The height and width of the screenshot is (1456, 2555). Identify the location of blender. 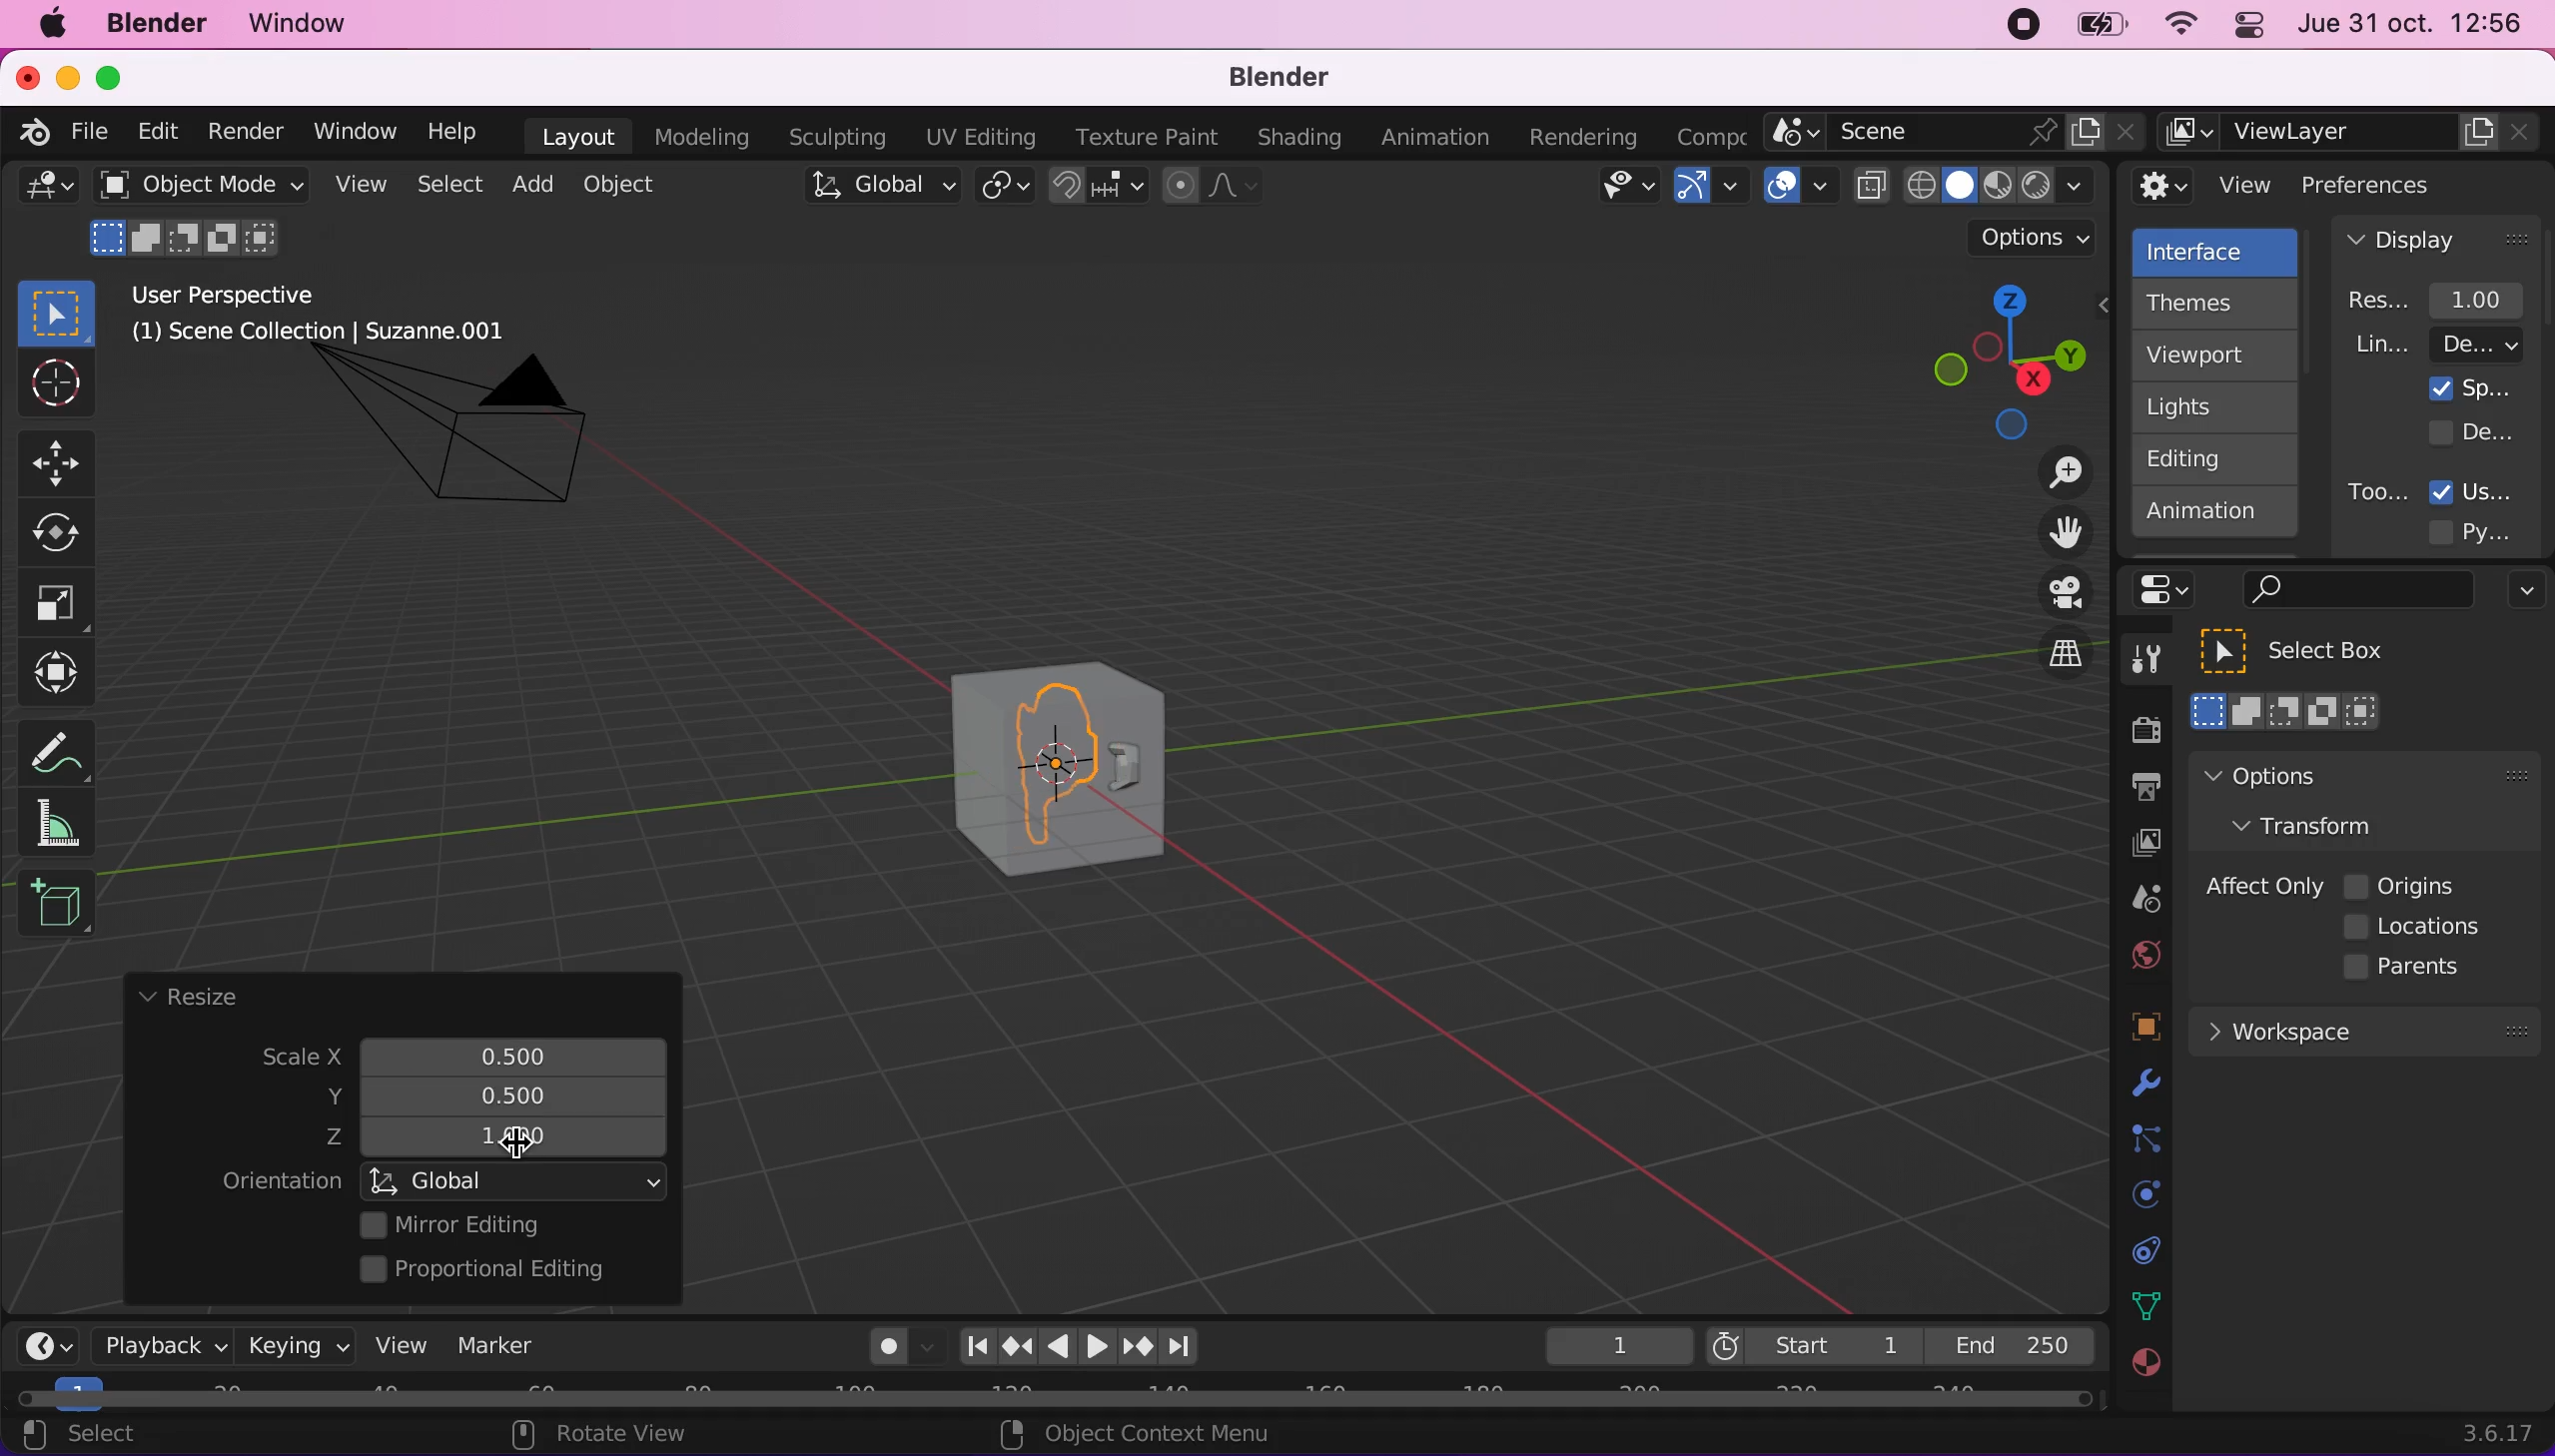
(1266, 79).